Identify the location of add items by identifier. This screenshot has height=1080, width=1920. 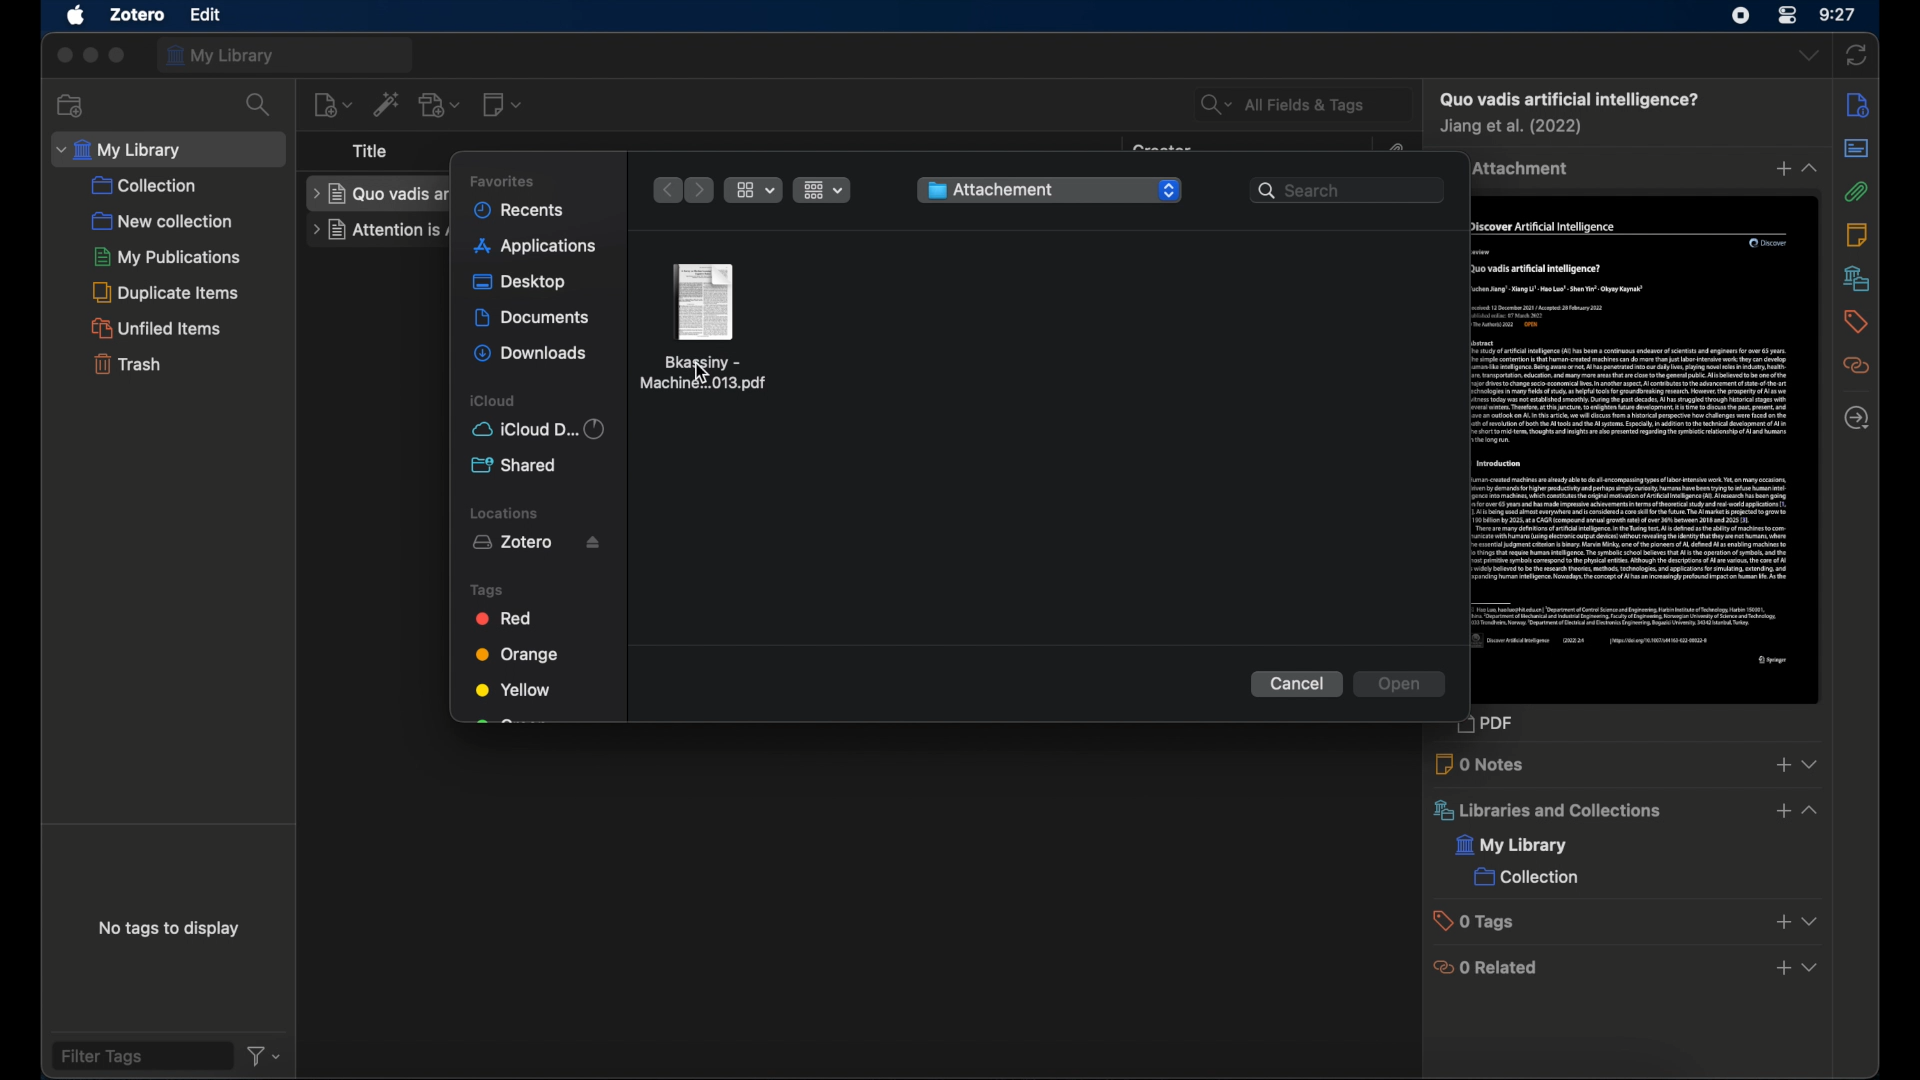
(386, 103).